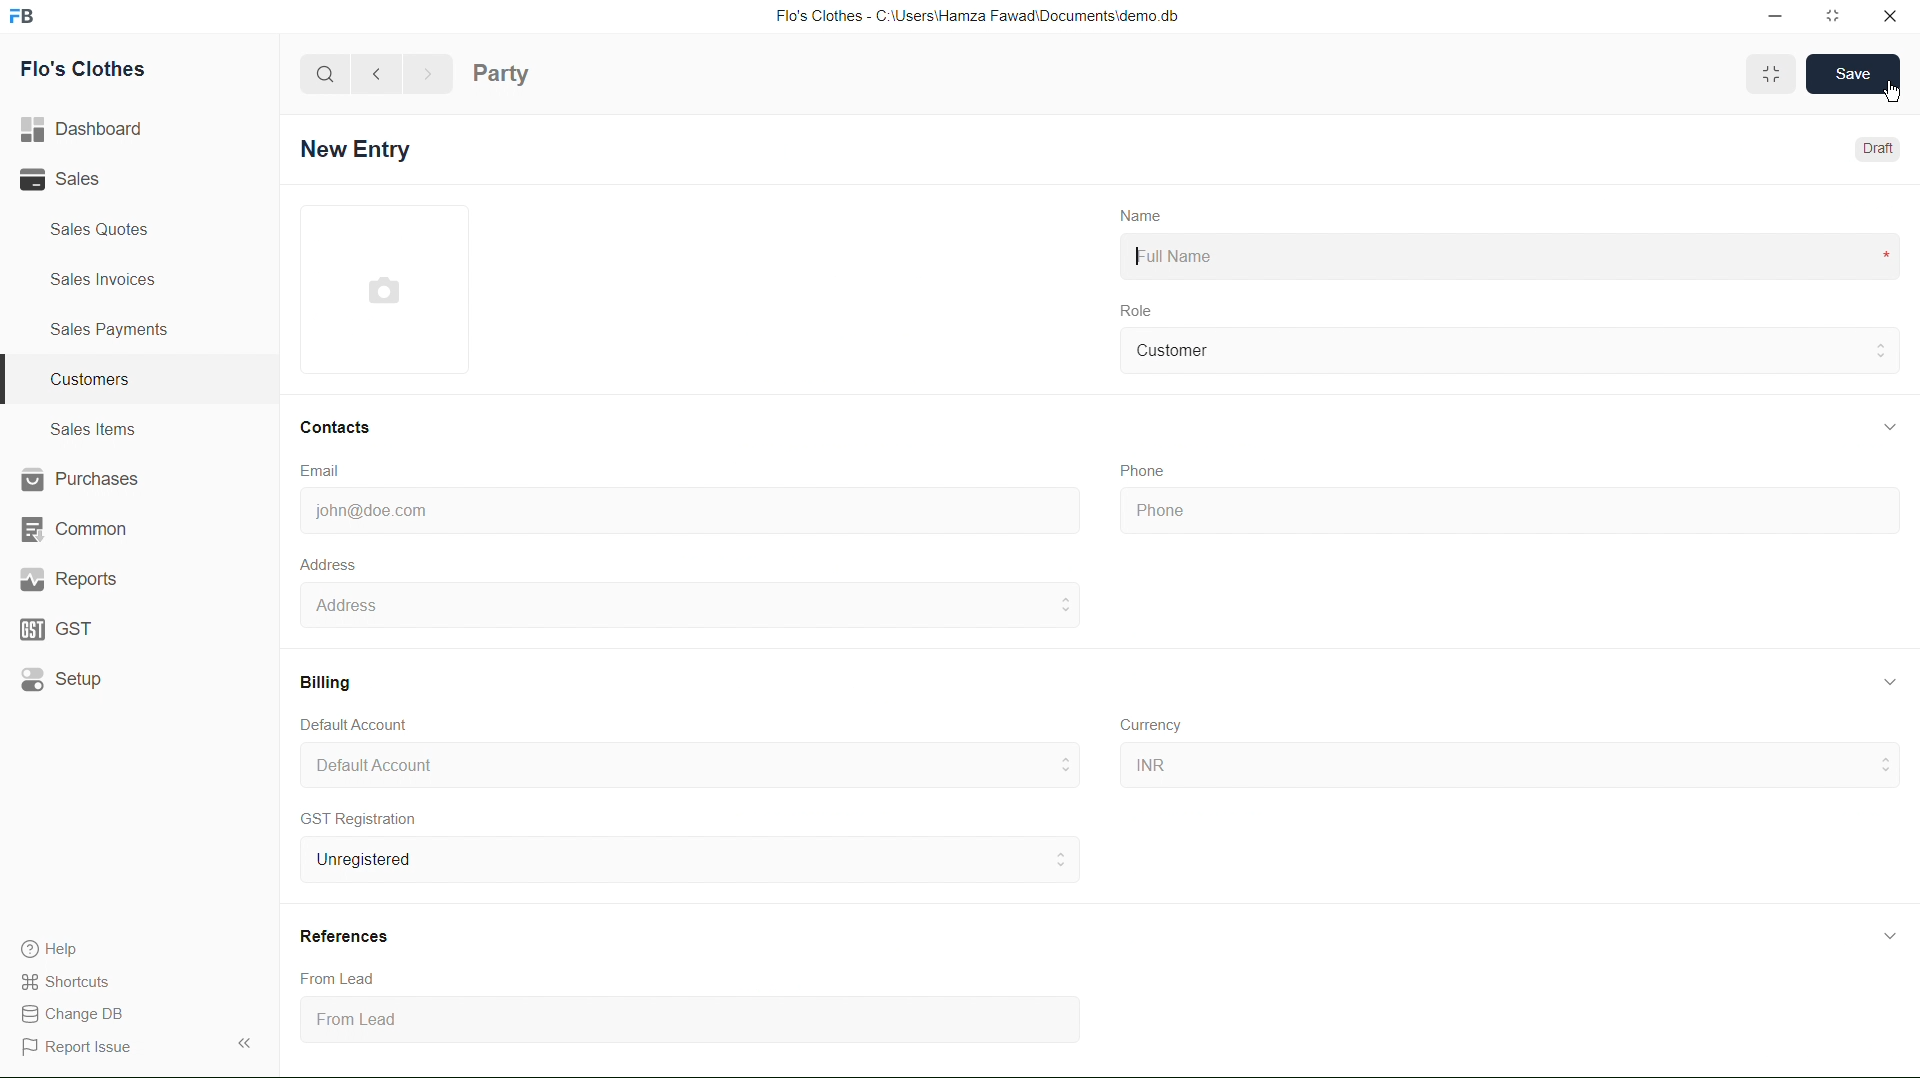  I want to click on Purchases, so click(82, 479).